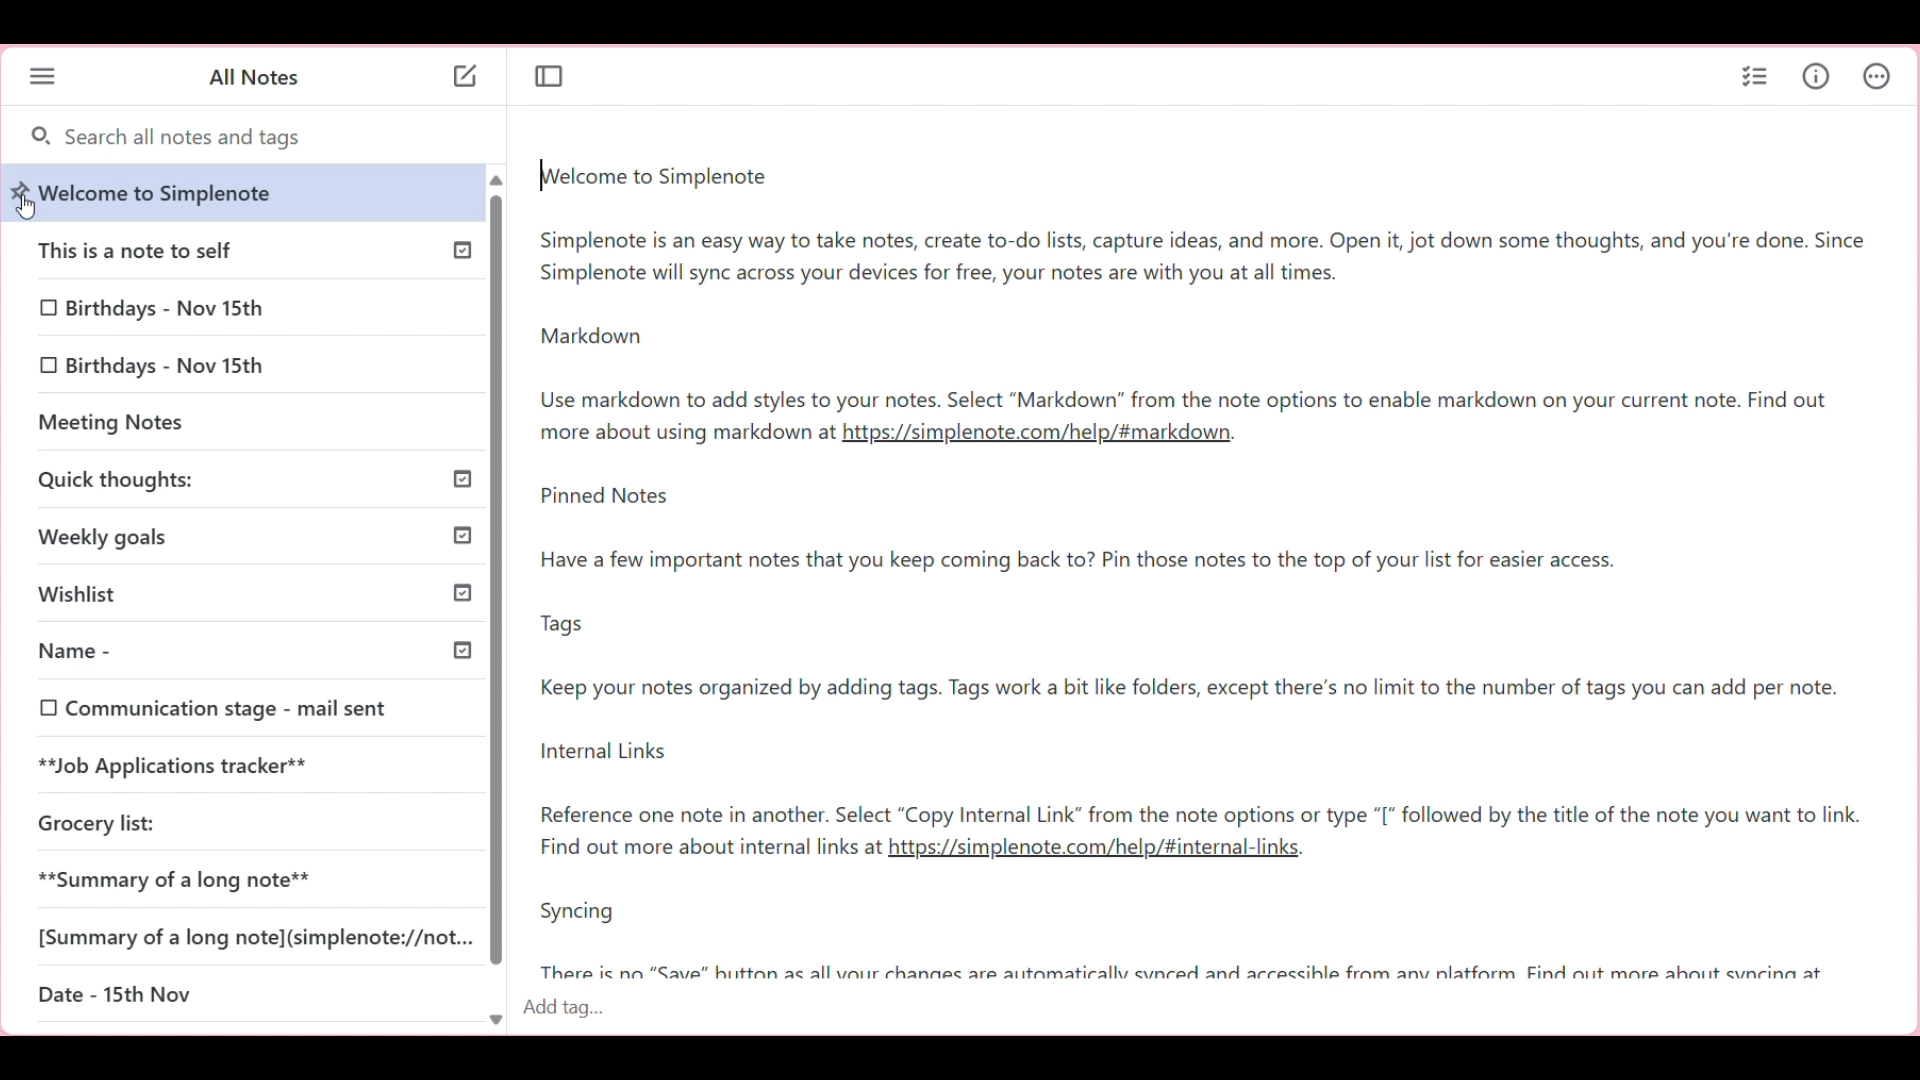  What do you see at coordinates (1755, 78) in the screenshot?
I see `Insert checklist` at bounding box center [1755, 78].